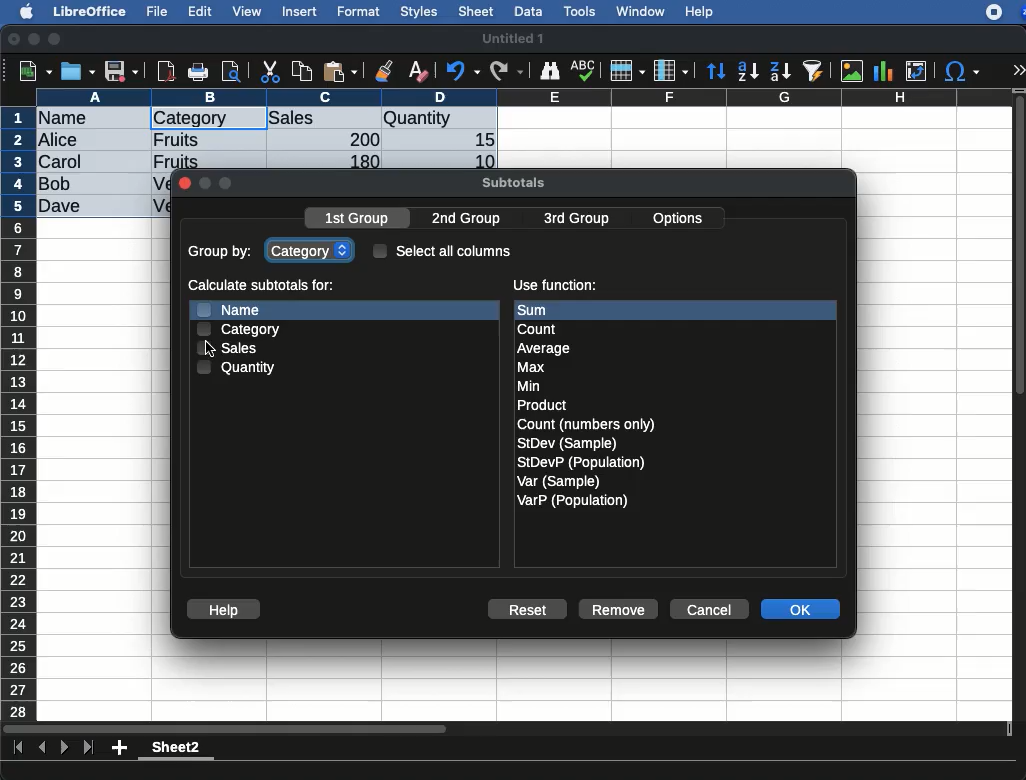  What do you see at coordinates (1018, 70) in the screenshot?
I see `expand` at bounding box center [1018, 70].